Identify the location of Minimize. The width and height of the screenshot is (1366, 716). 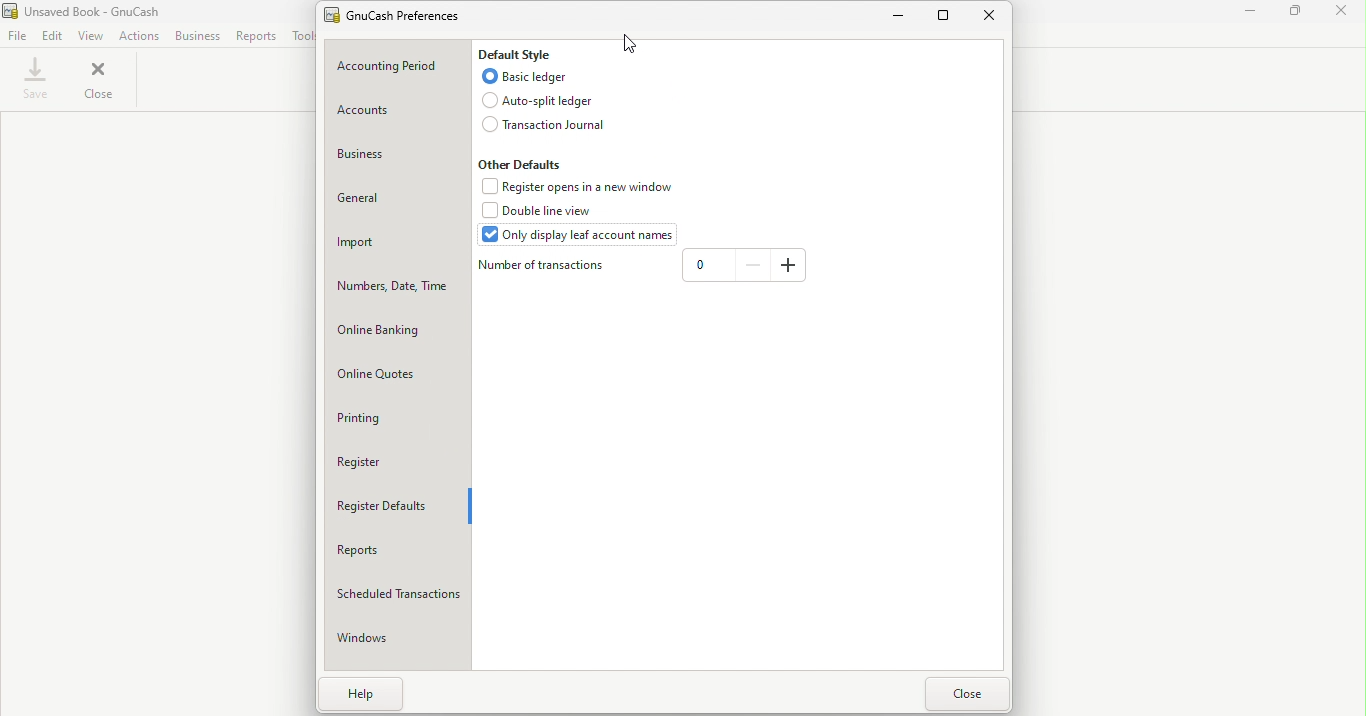
(894, 18).